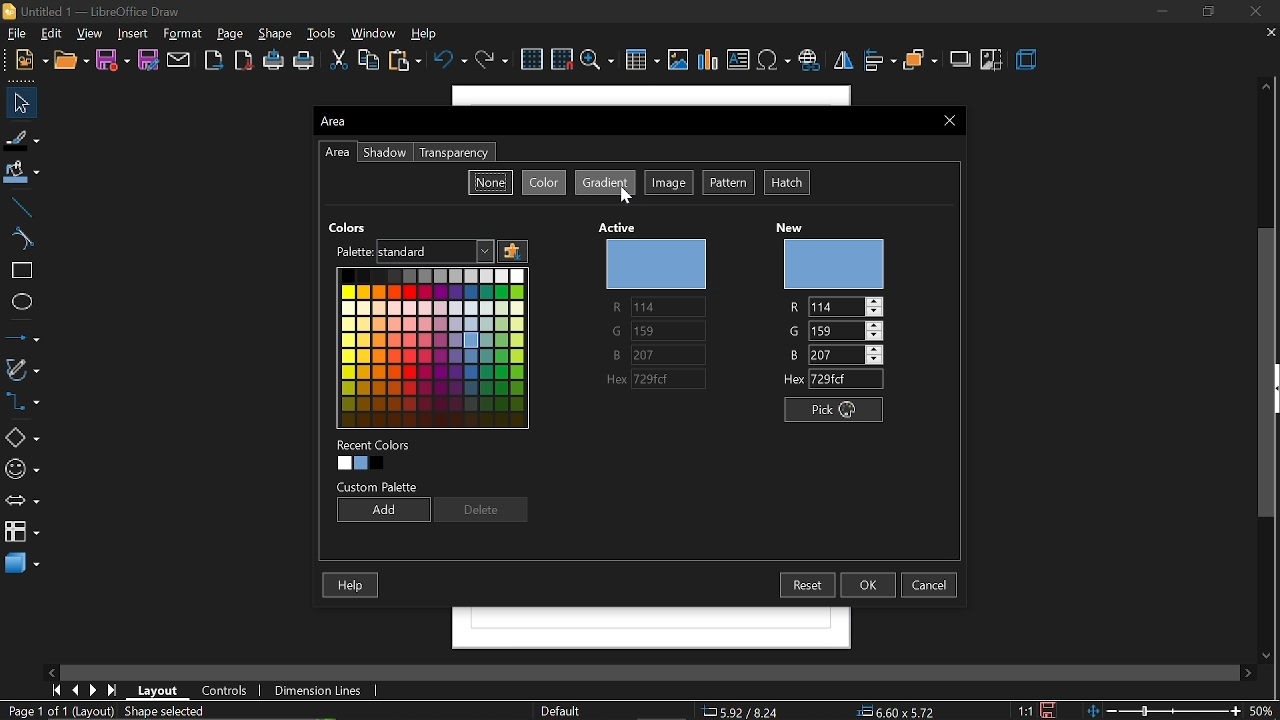 The image size is (1280, 720). Describe the element at coordinates (354, 121) in the screenshot. I see `Area` at that location.